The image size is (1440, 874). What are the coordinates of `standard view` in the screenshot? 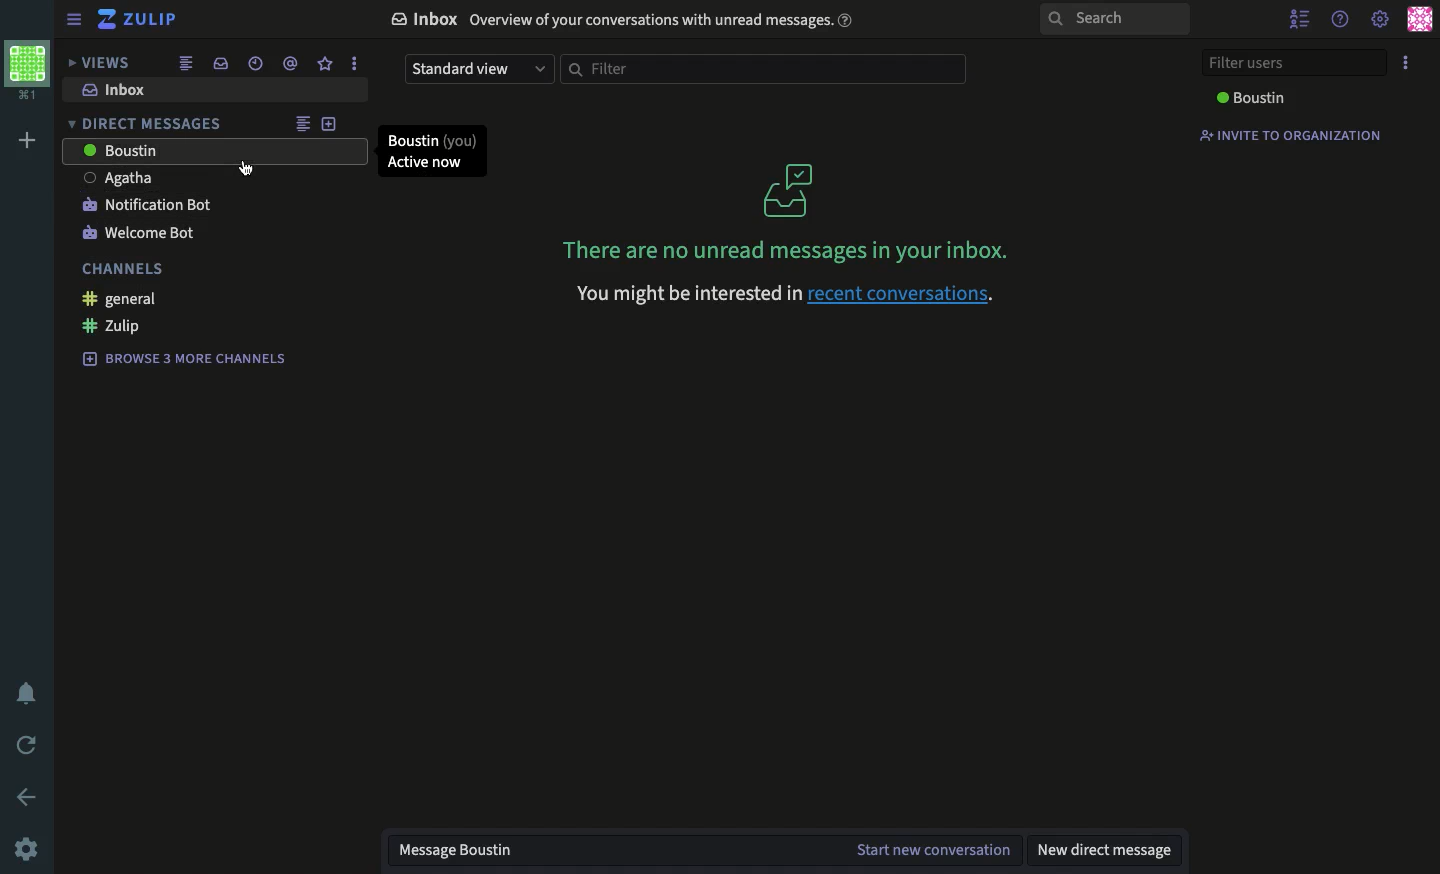 It's located at (480, 69).